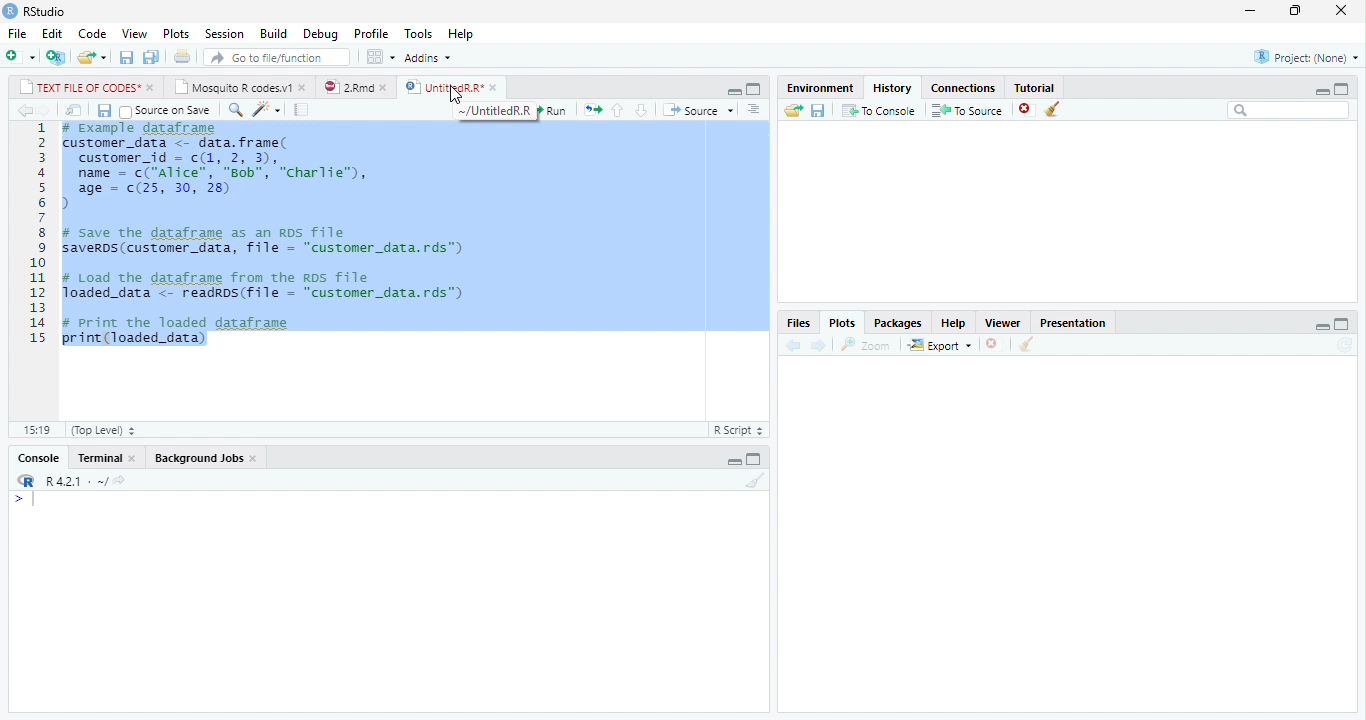 The height and width of the screenshot is (720, 1366). Describe the element at coordinates (321, 34) in the screenshot. I see `Debug` at that location.